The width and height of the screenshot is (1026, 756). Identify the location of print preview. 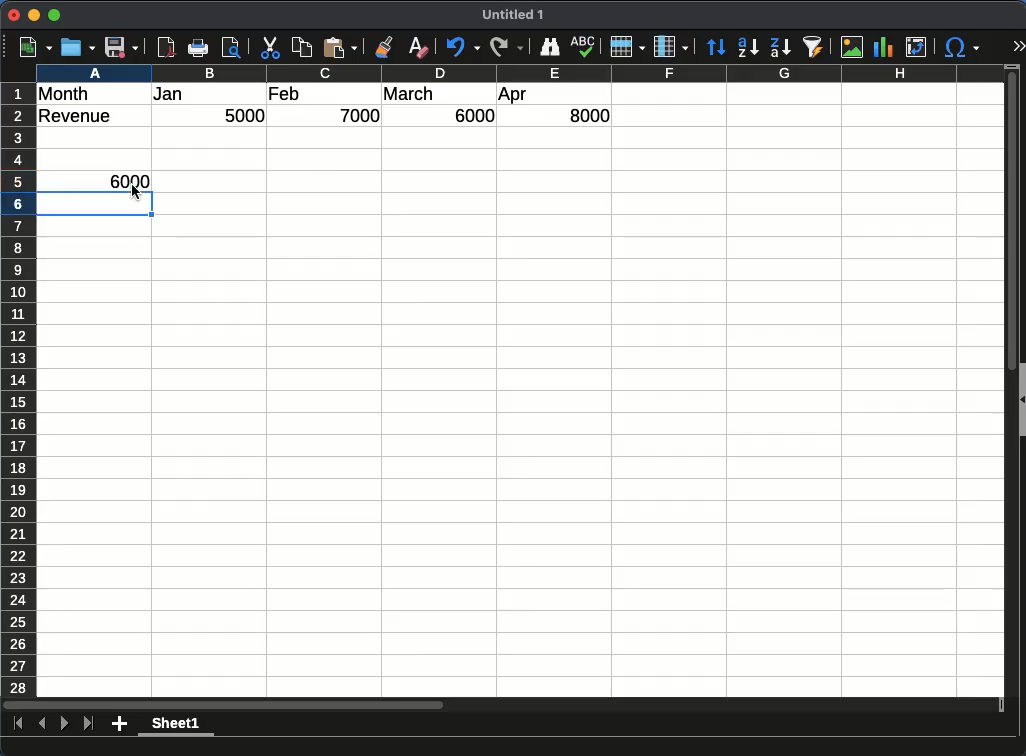
(231, 47).